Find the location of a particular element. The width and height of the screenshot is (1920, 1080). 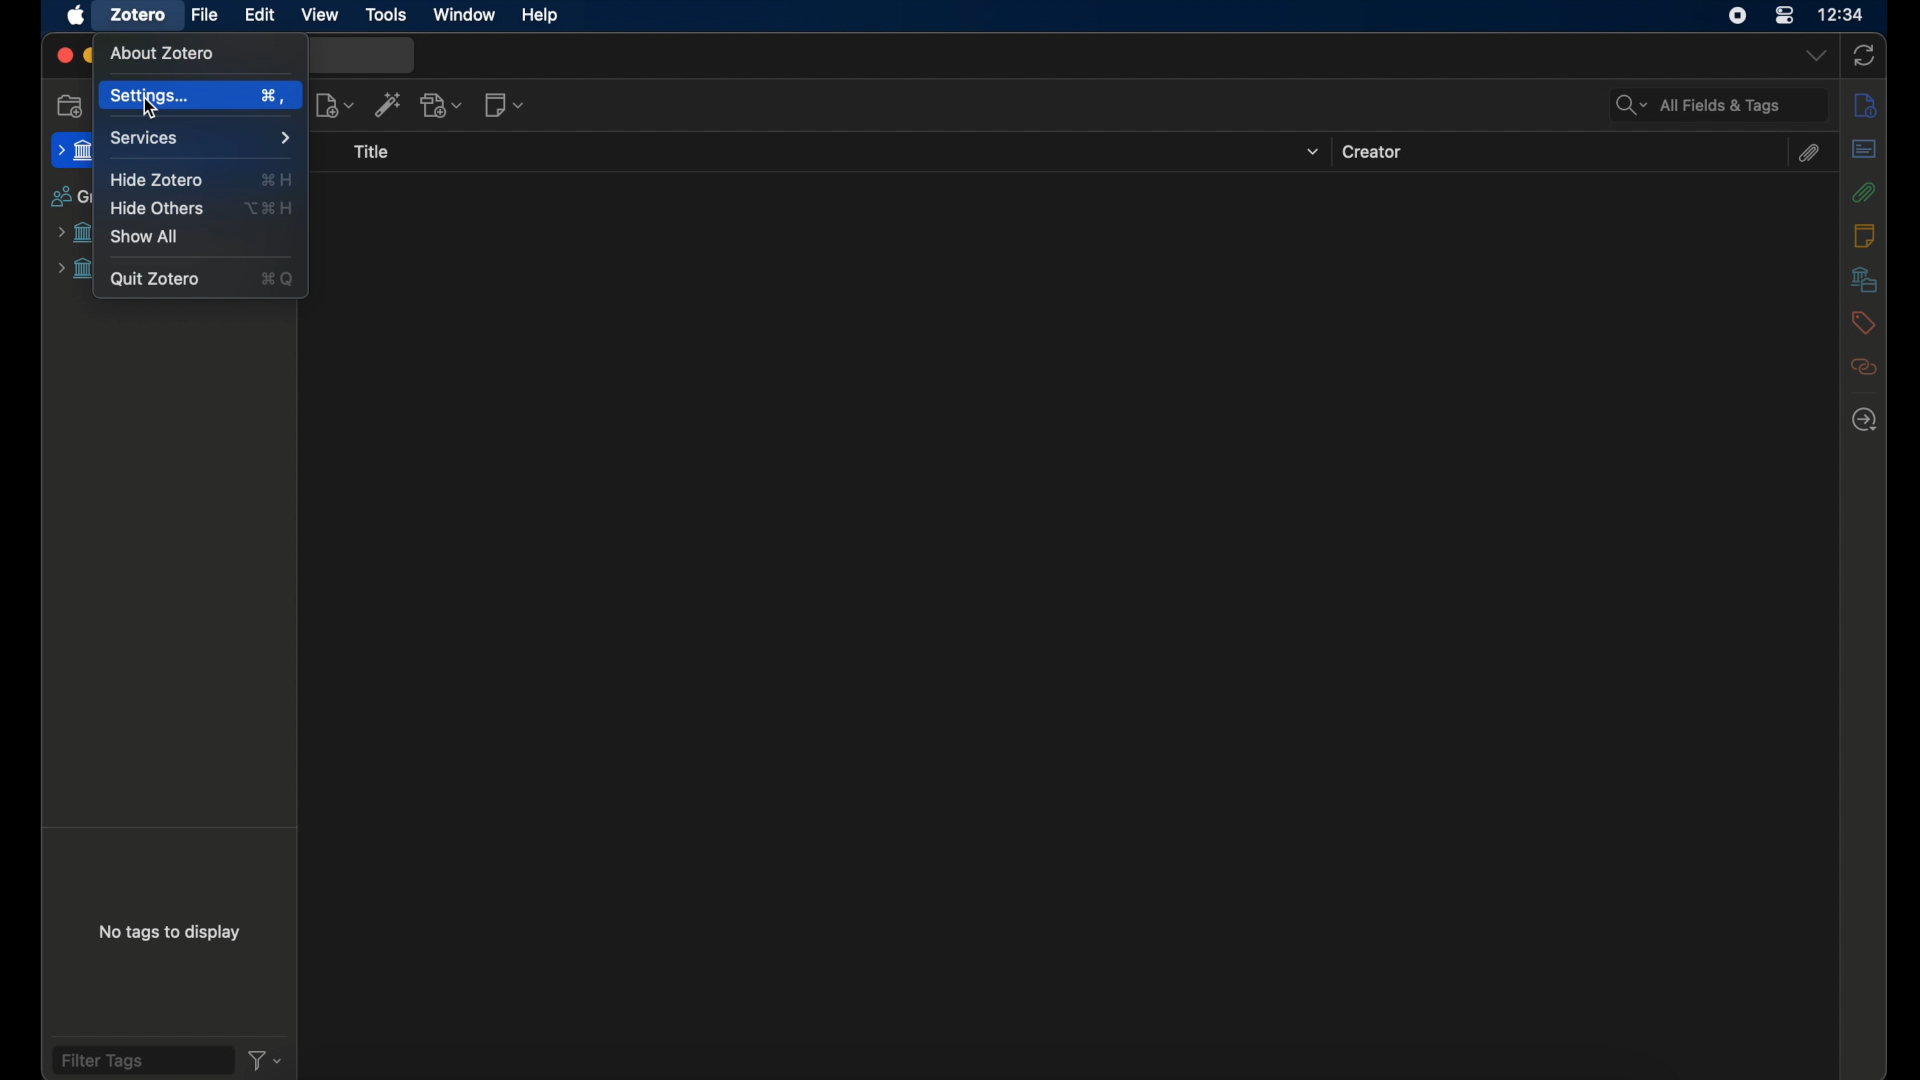

new collection is located at coordinates (71, 106).